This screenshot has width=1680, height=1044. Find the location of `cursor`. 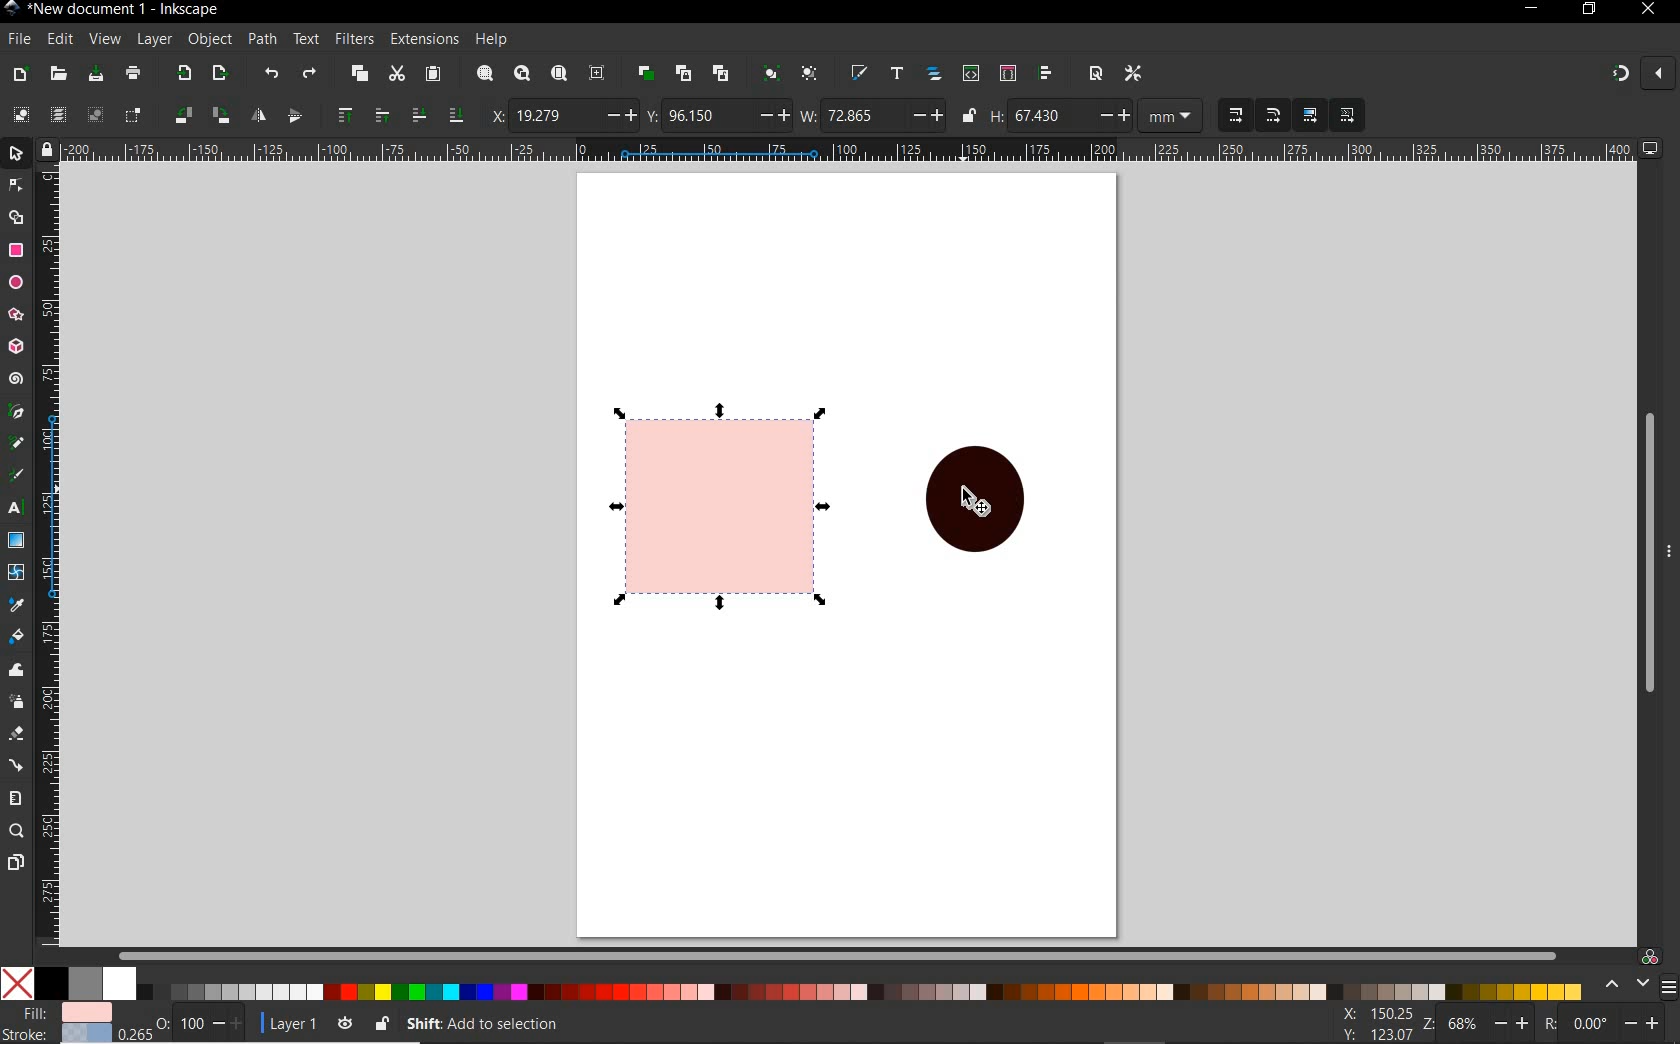

cursor is located at coordinates (971, 503).